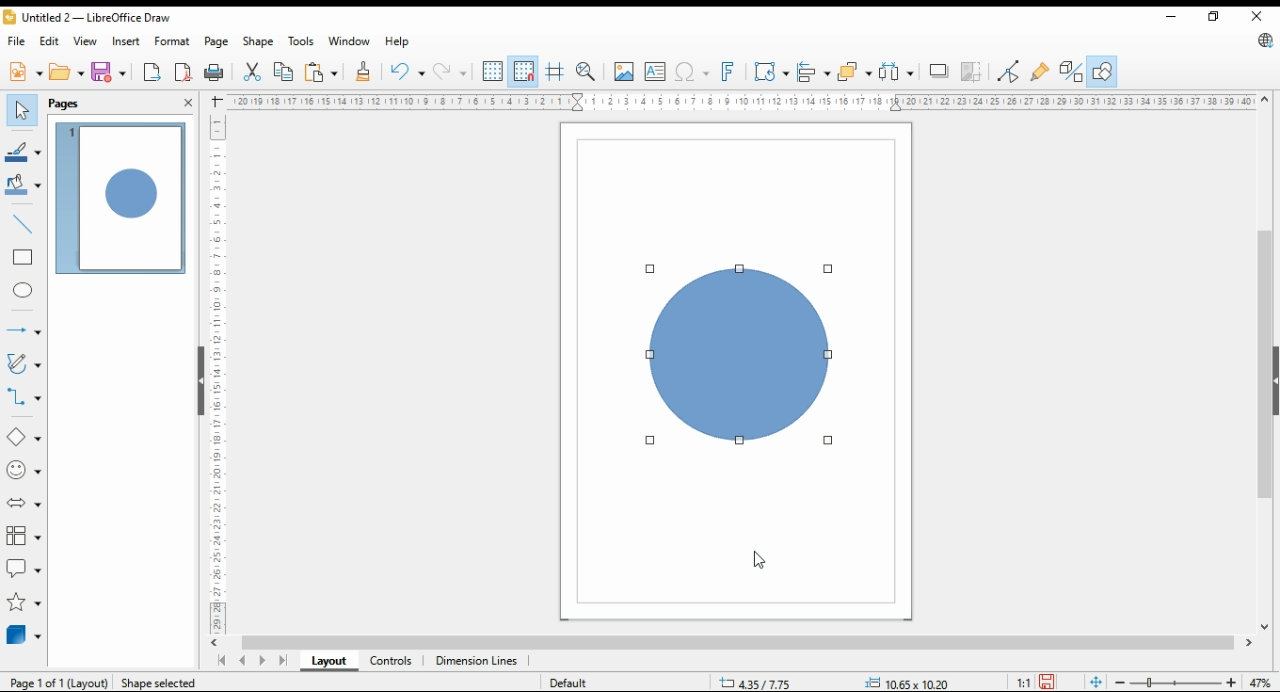 The height and width of the screenshot is (692, 1280). What do you see at coordinates (22, 290) in the screenshot?
I see `ellipse` at bounding box center [22, 290].